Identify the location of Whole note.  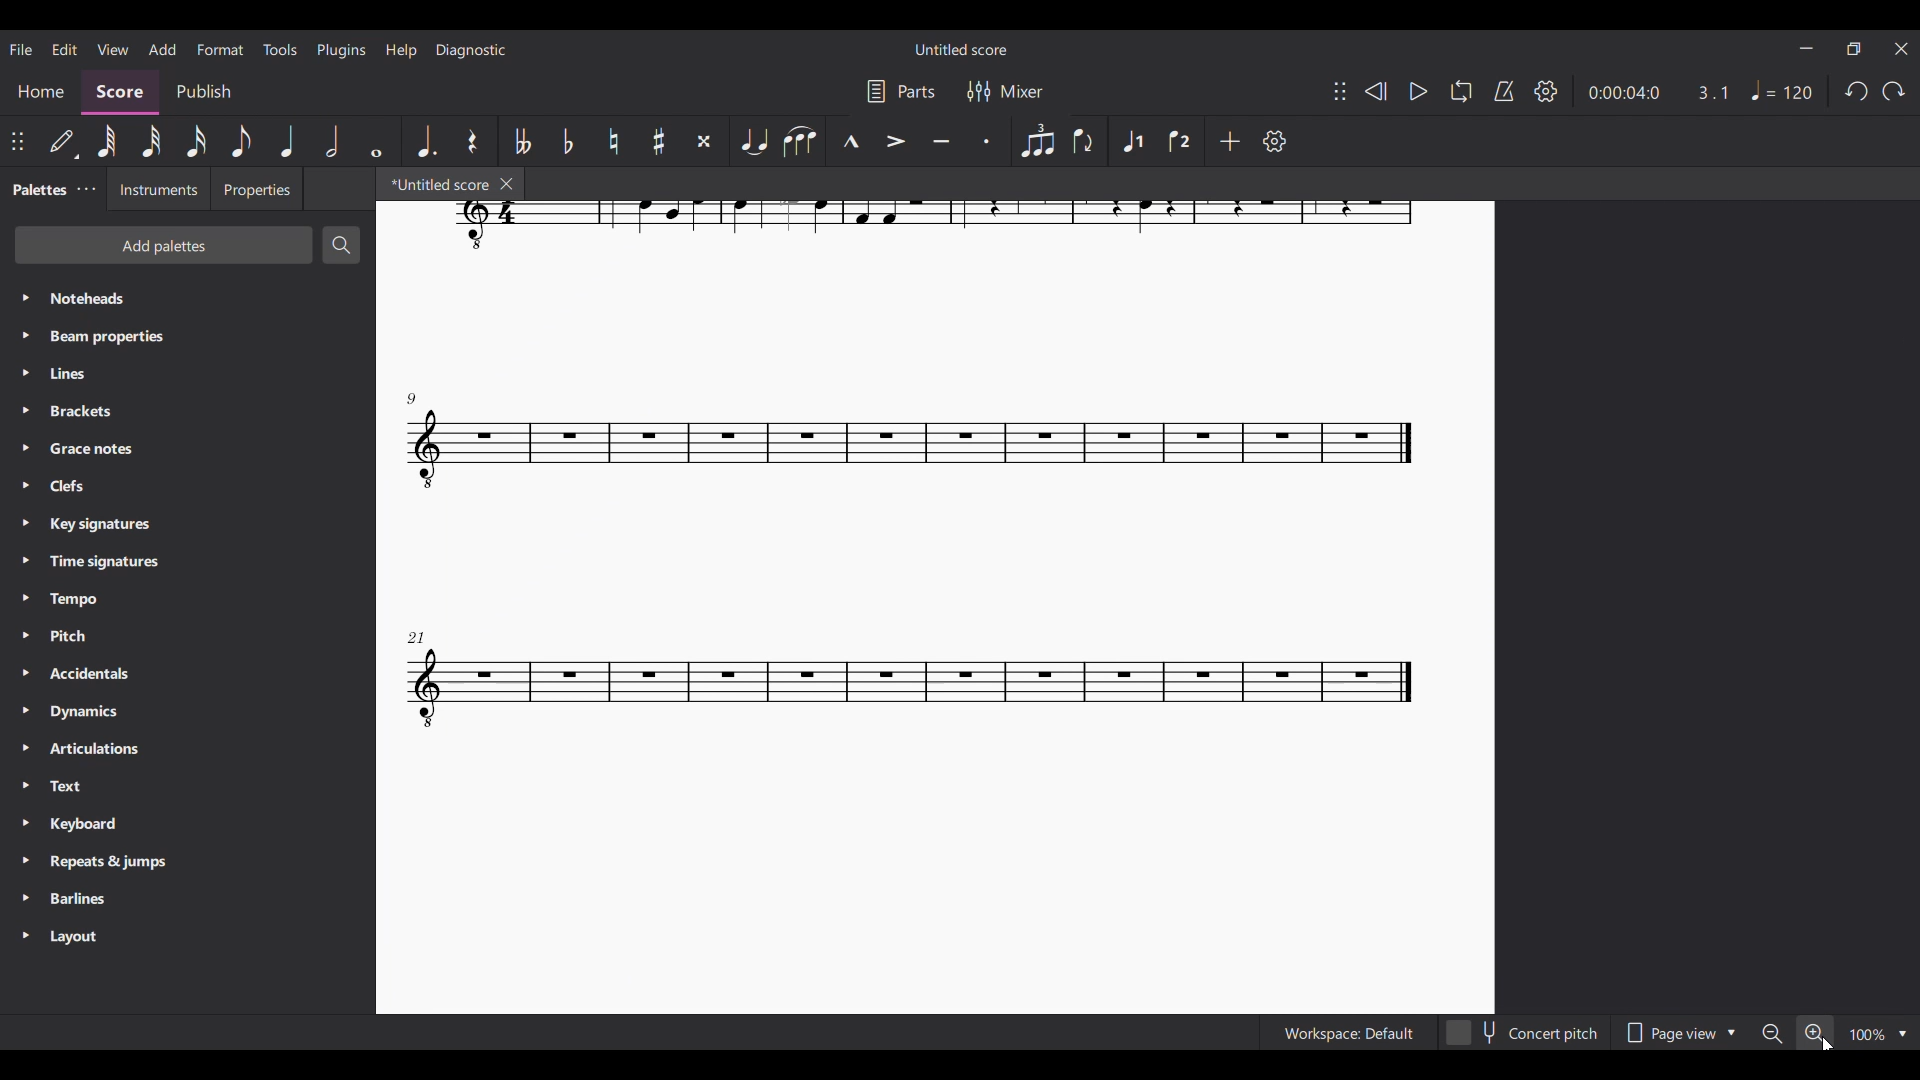
(376, 141).